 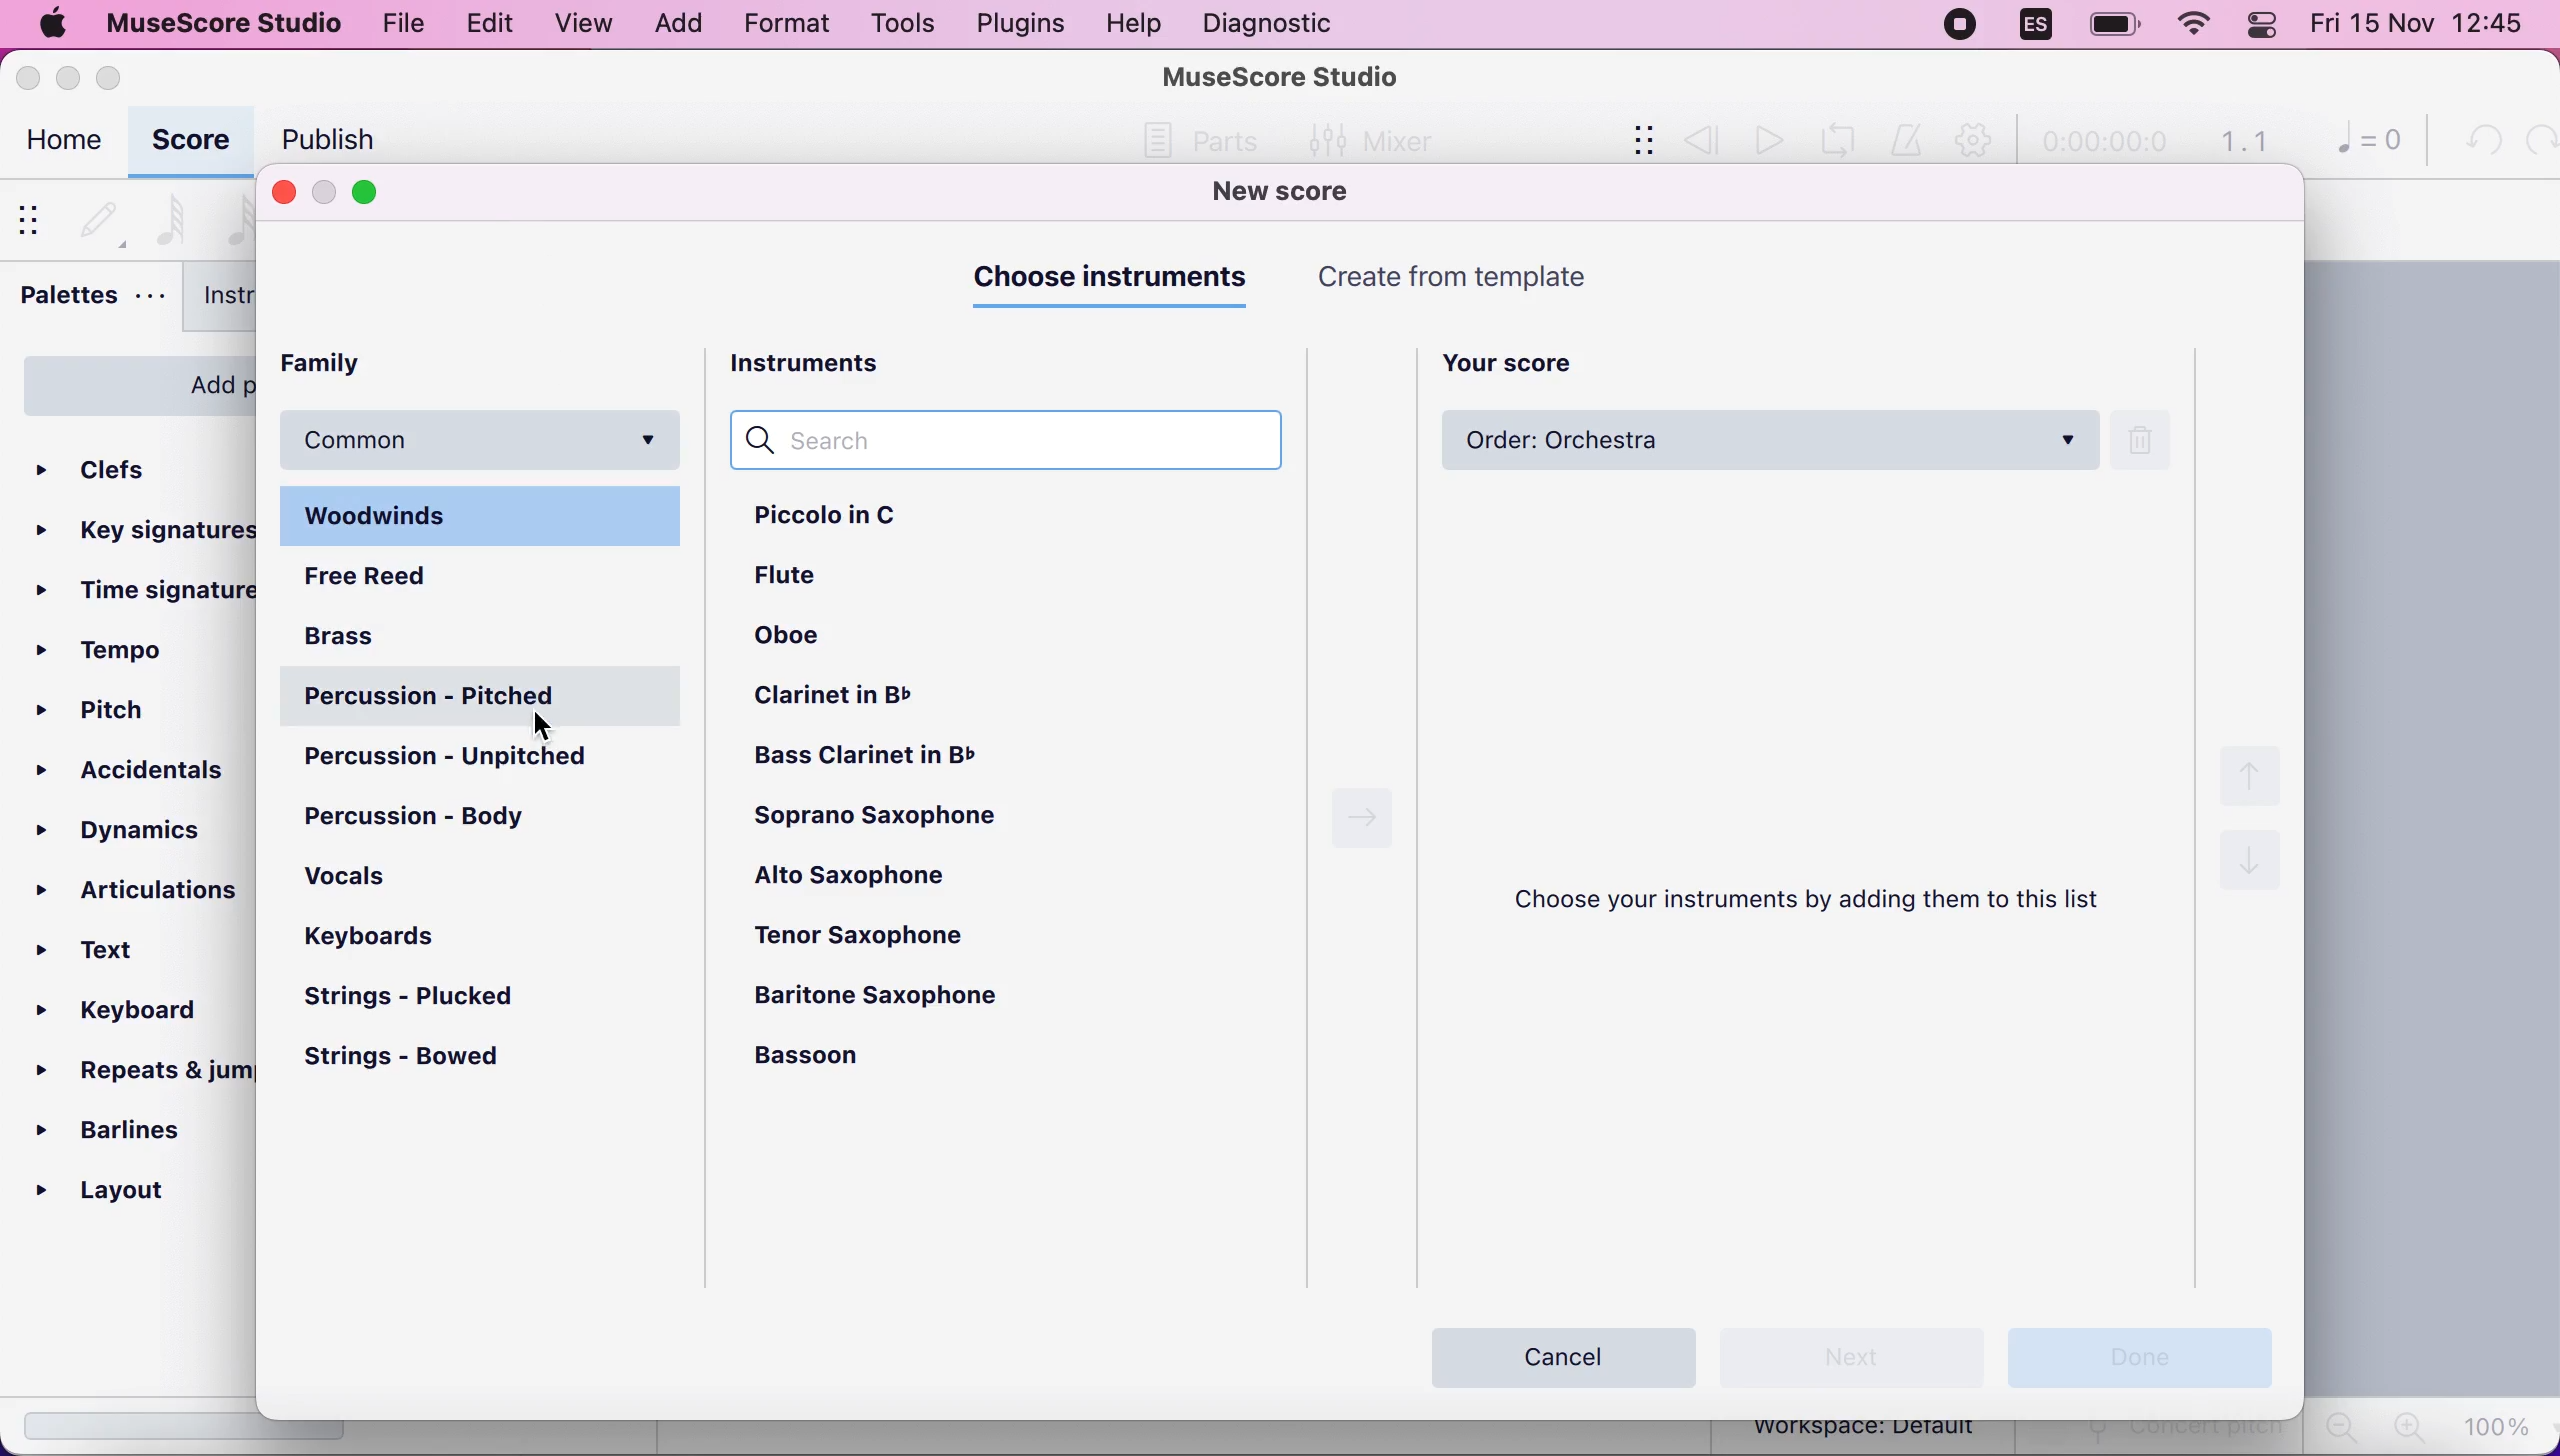 What do you see at coordinates (894, 24) in the screenshot?
I see `tools` at bounding box center [894, 24].